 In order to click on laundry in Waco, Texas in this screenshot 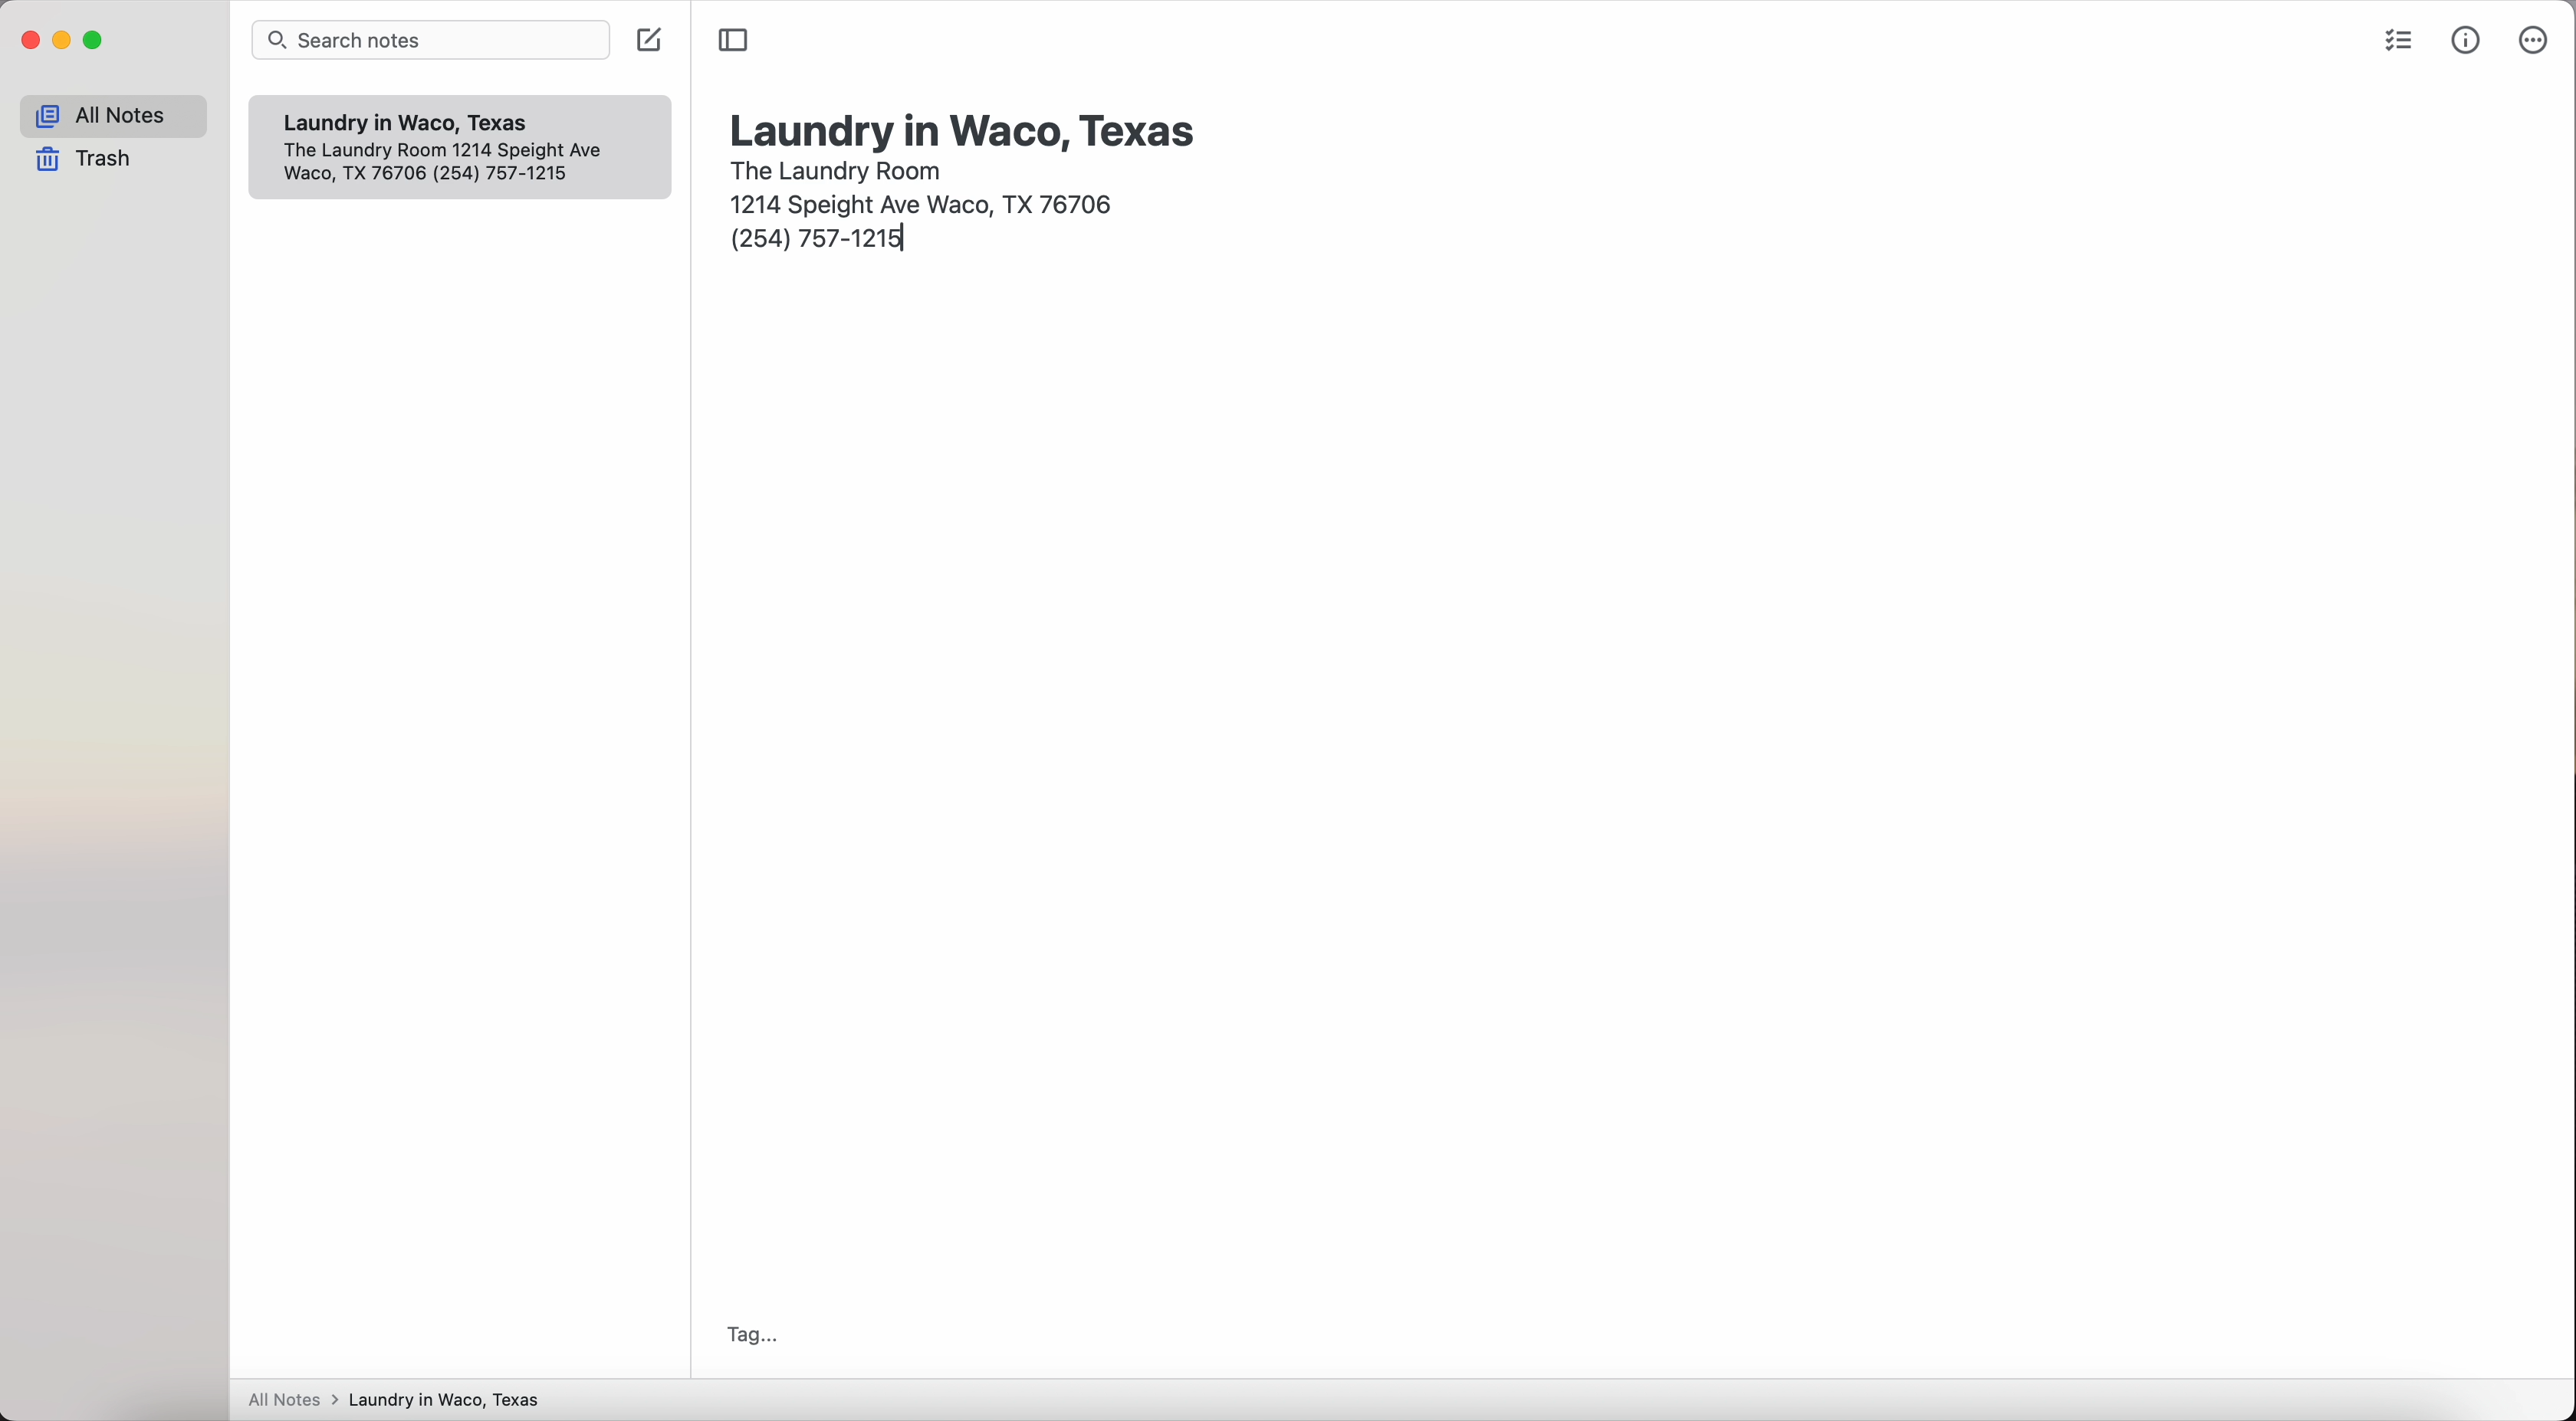, I will do `click(966, 129)`.